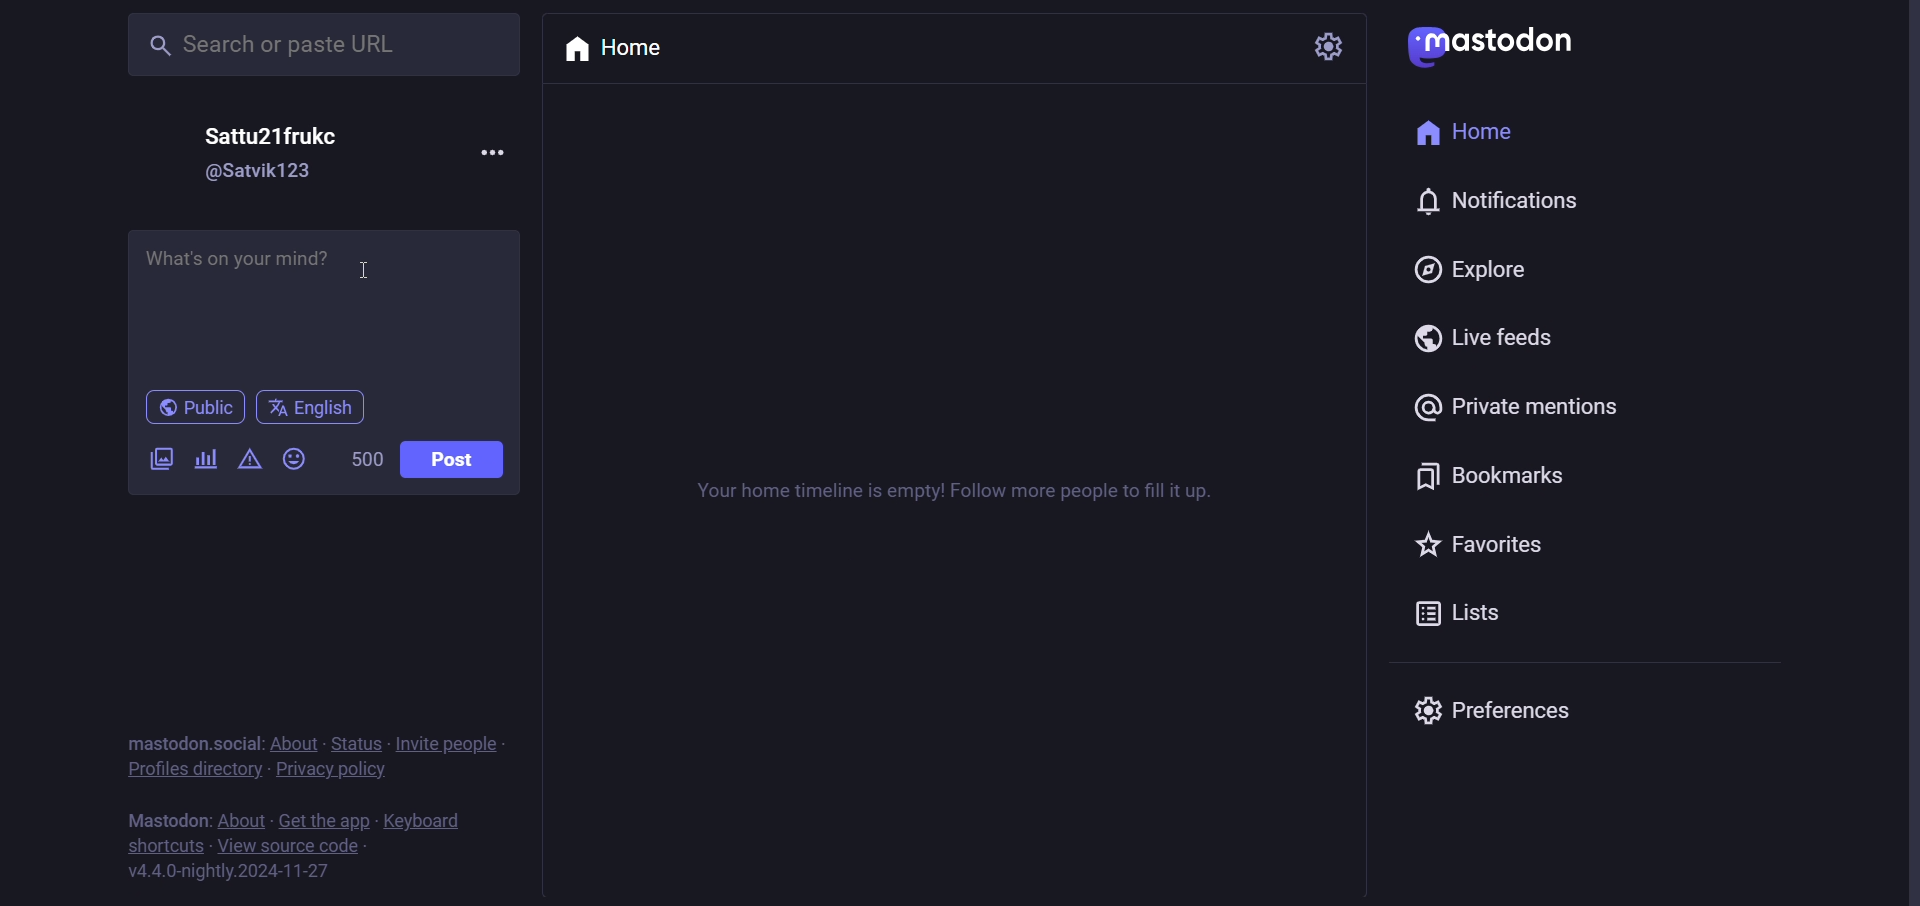  I want to click on about, so click(242, 819).